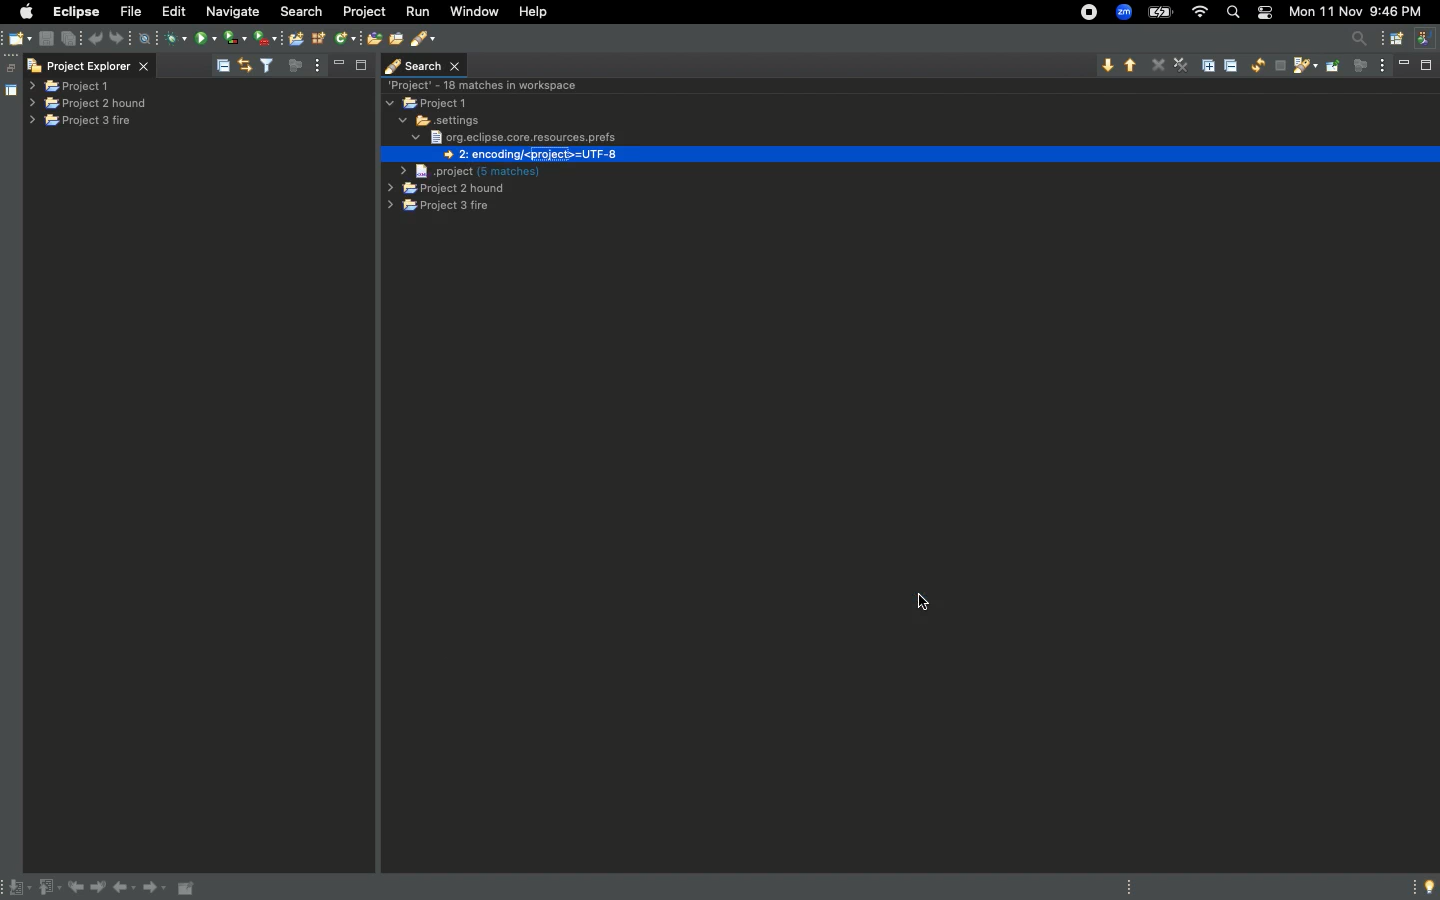 The image size is (1440, 900). I want to click on project 1, so click(71, 87).